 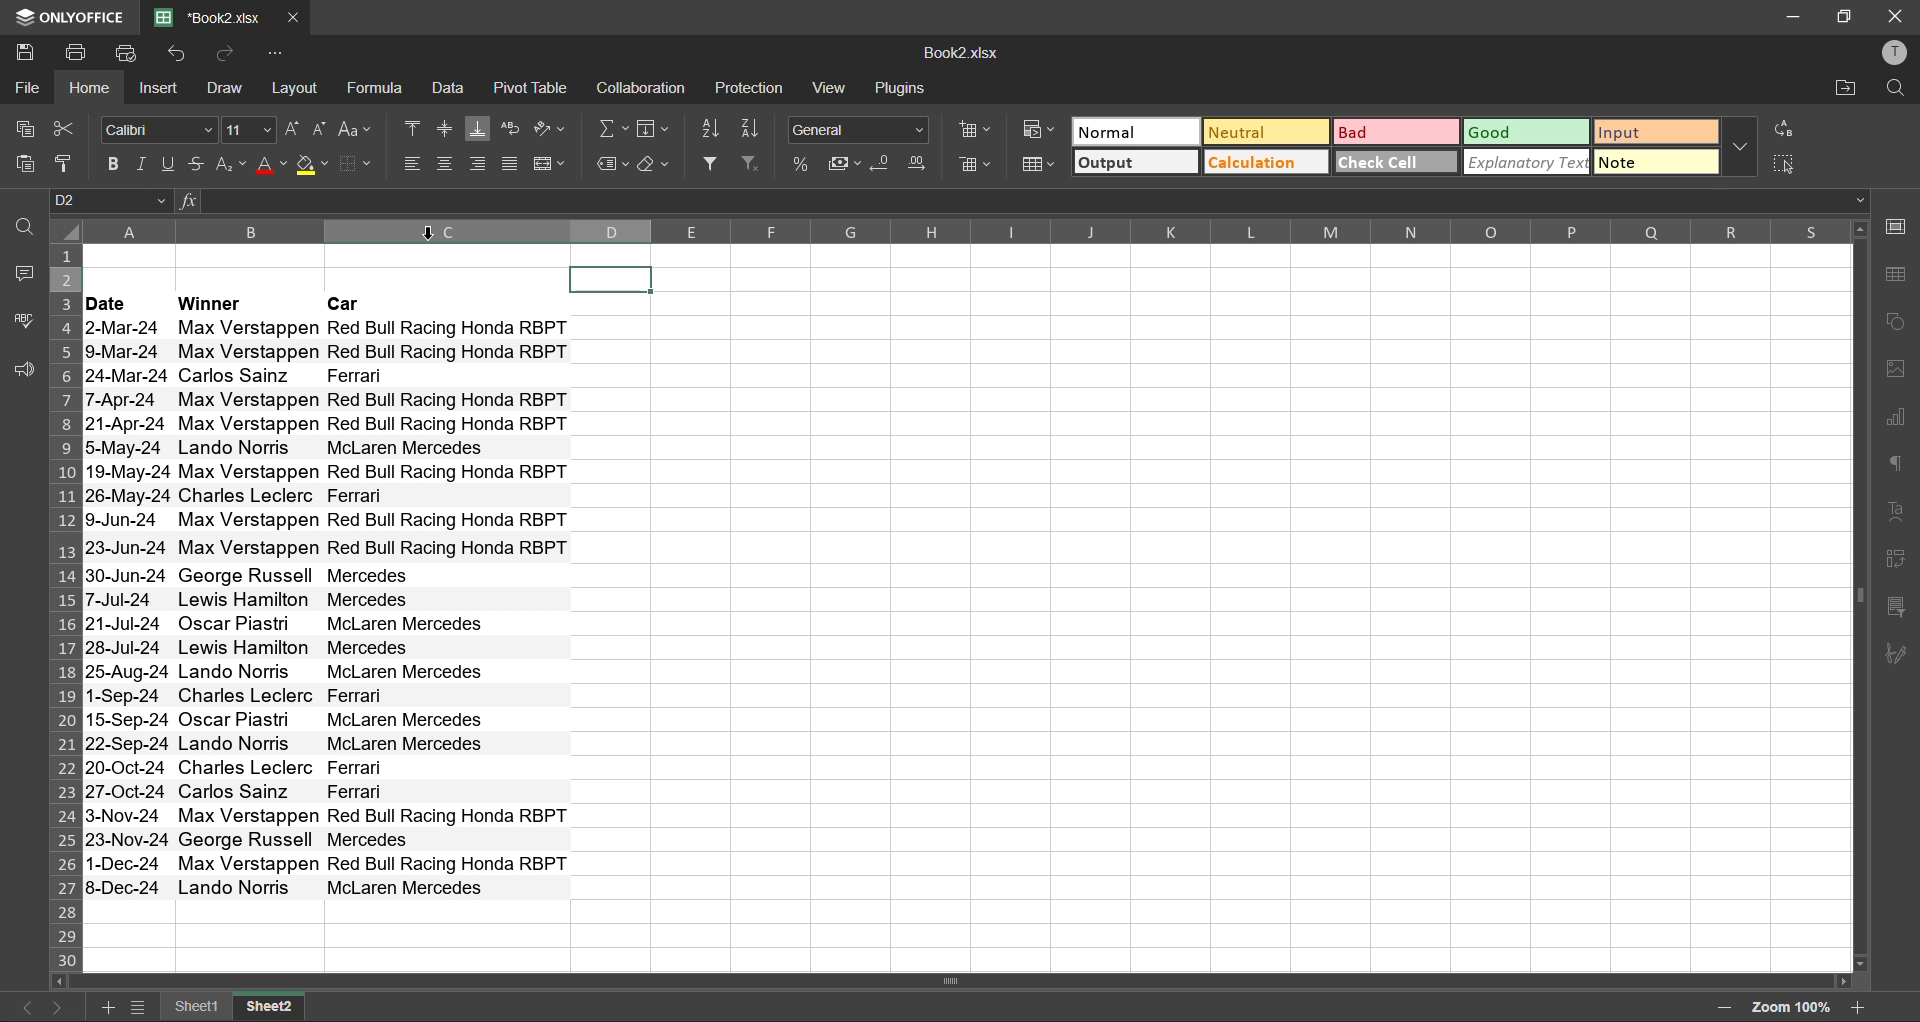 I want to click on D2, so click(x=112, y=203).